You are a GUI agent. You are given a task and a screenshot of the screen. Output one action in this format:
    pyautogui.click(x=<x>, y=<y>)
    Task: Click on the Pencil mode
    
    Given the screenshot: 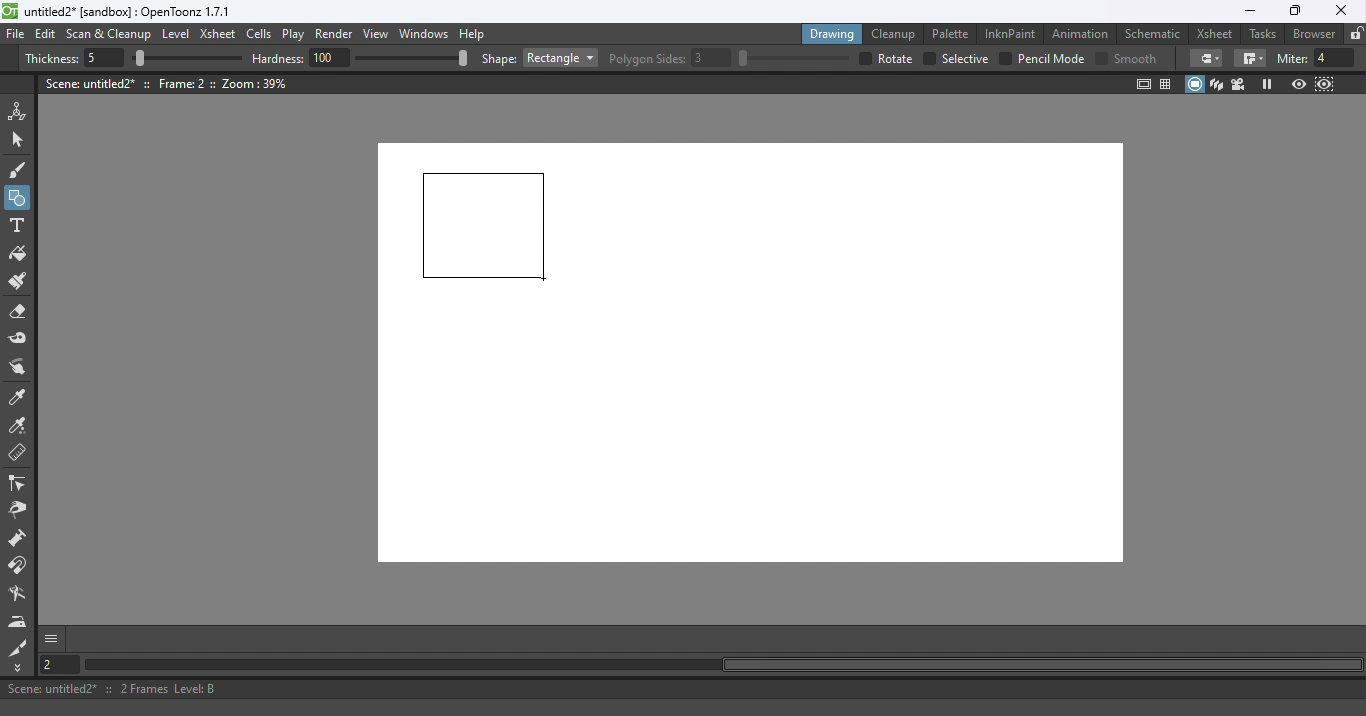 What is the action you would take?
    pyautogui.click(x=1050, y=59)
    